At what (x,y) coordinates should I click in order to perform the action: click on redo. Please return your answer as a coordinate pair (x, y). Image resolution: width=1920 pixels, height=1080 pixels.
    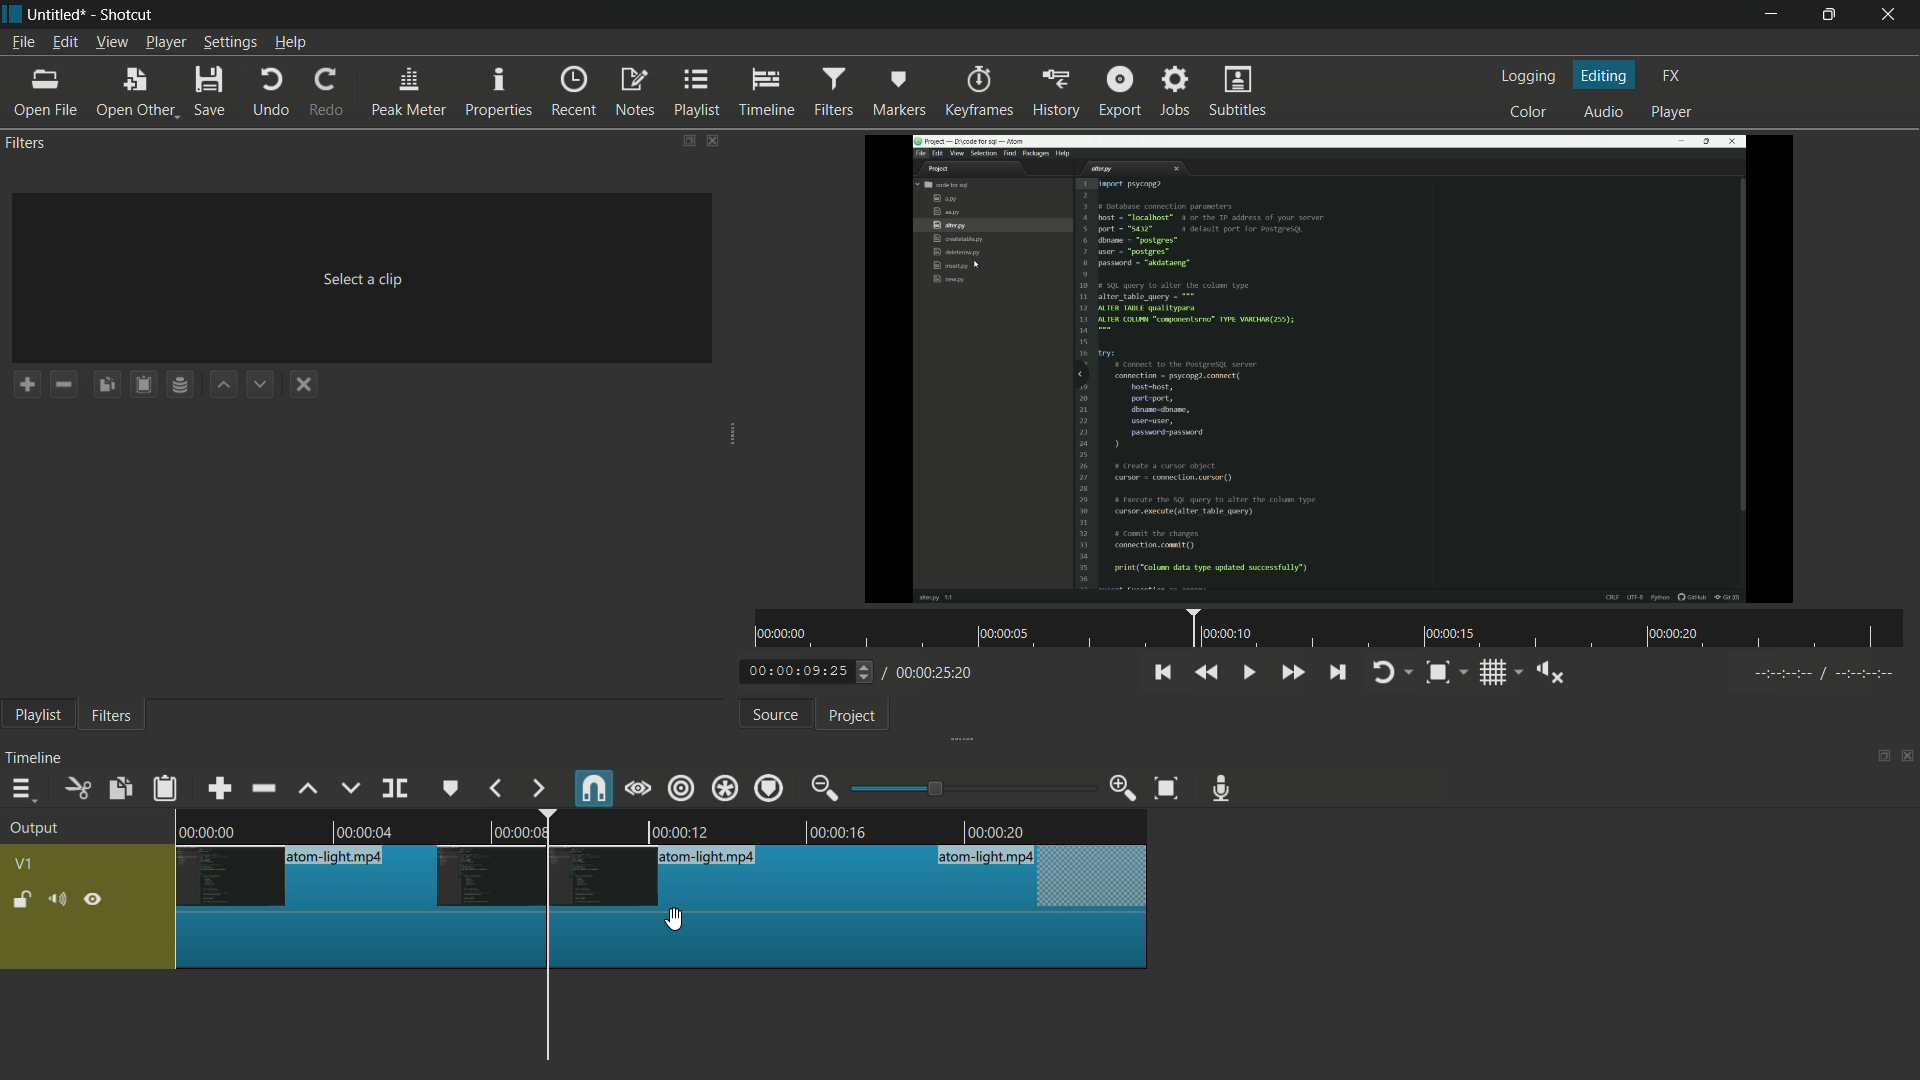
    Looking at the image, I should click on (331, 93).